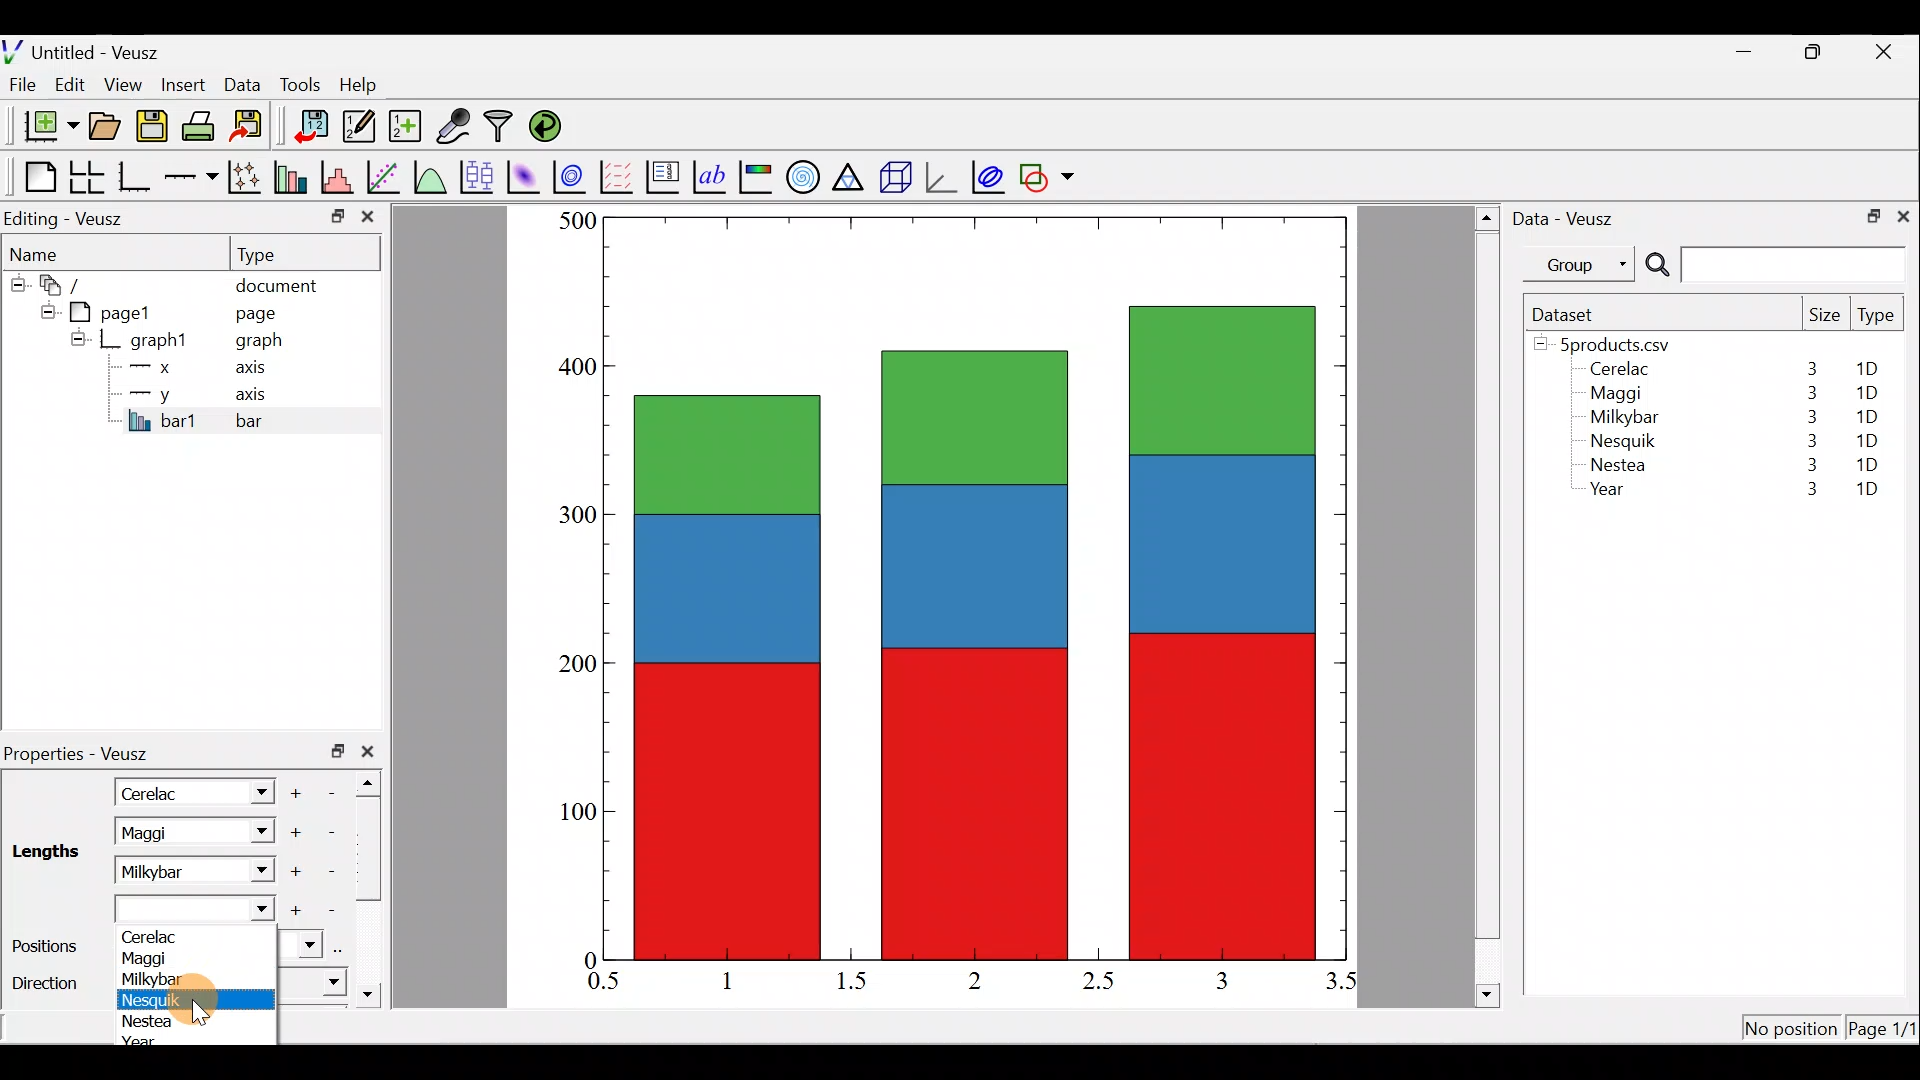 The height and width of the screenshot is (1080, 1920). I want to click on Lengths, so click(44, 855).